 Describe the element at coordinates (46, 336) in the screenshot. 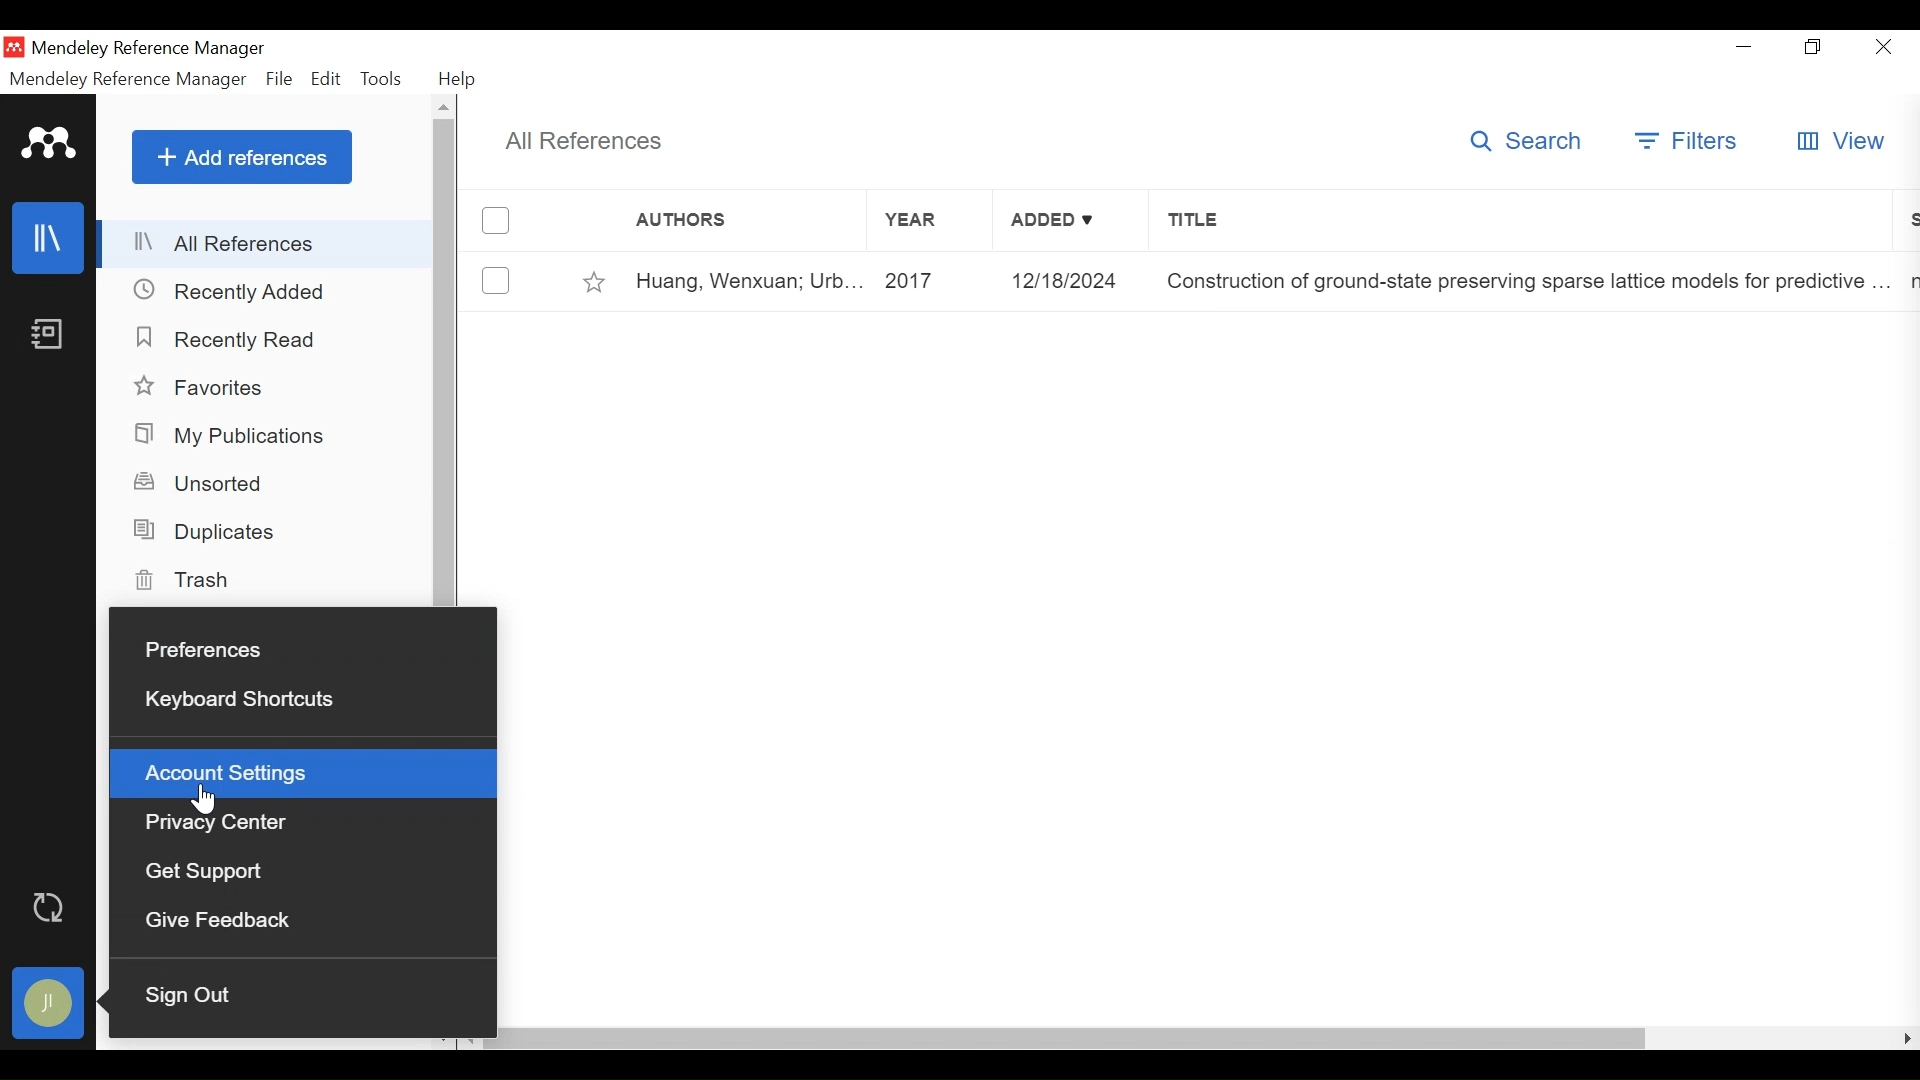

I see `Notebook` at that location.